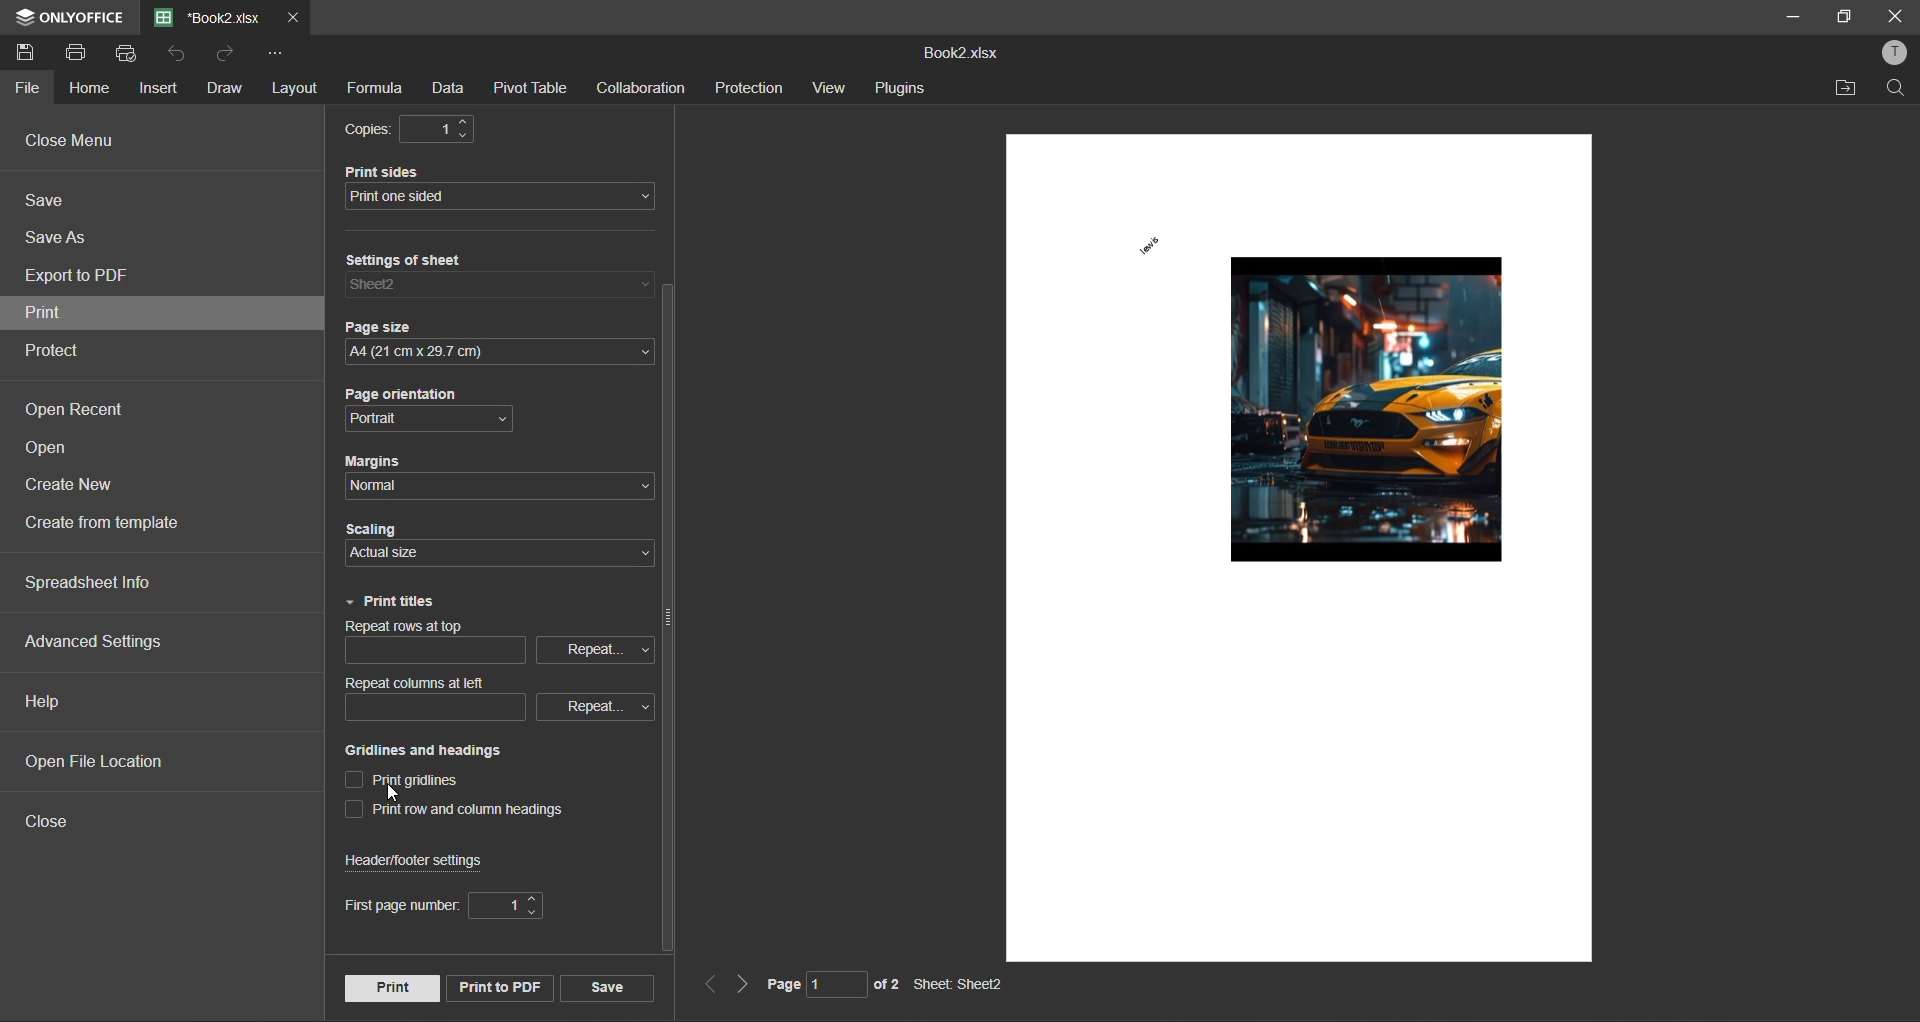 Image resolution: width=1920 pixels, height=1022 pixels. I want to click on undo, so click(177, 53).